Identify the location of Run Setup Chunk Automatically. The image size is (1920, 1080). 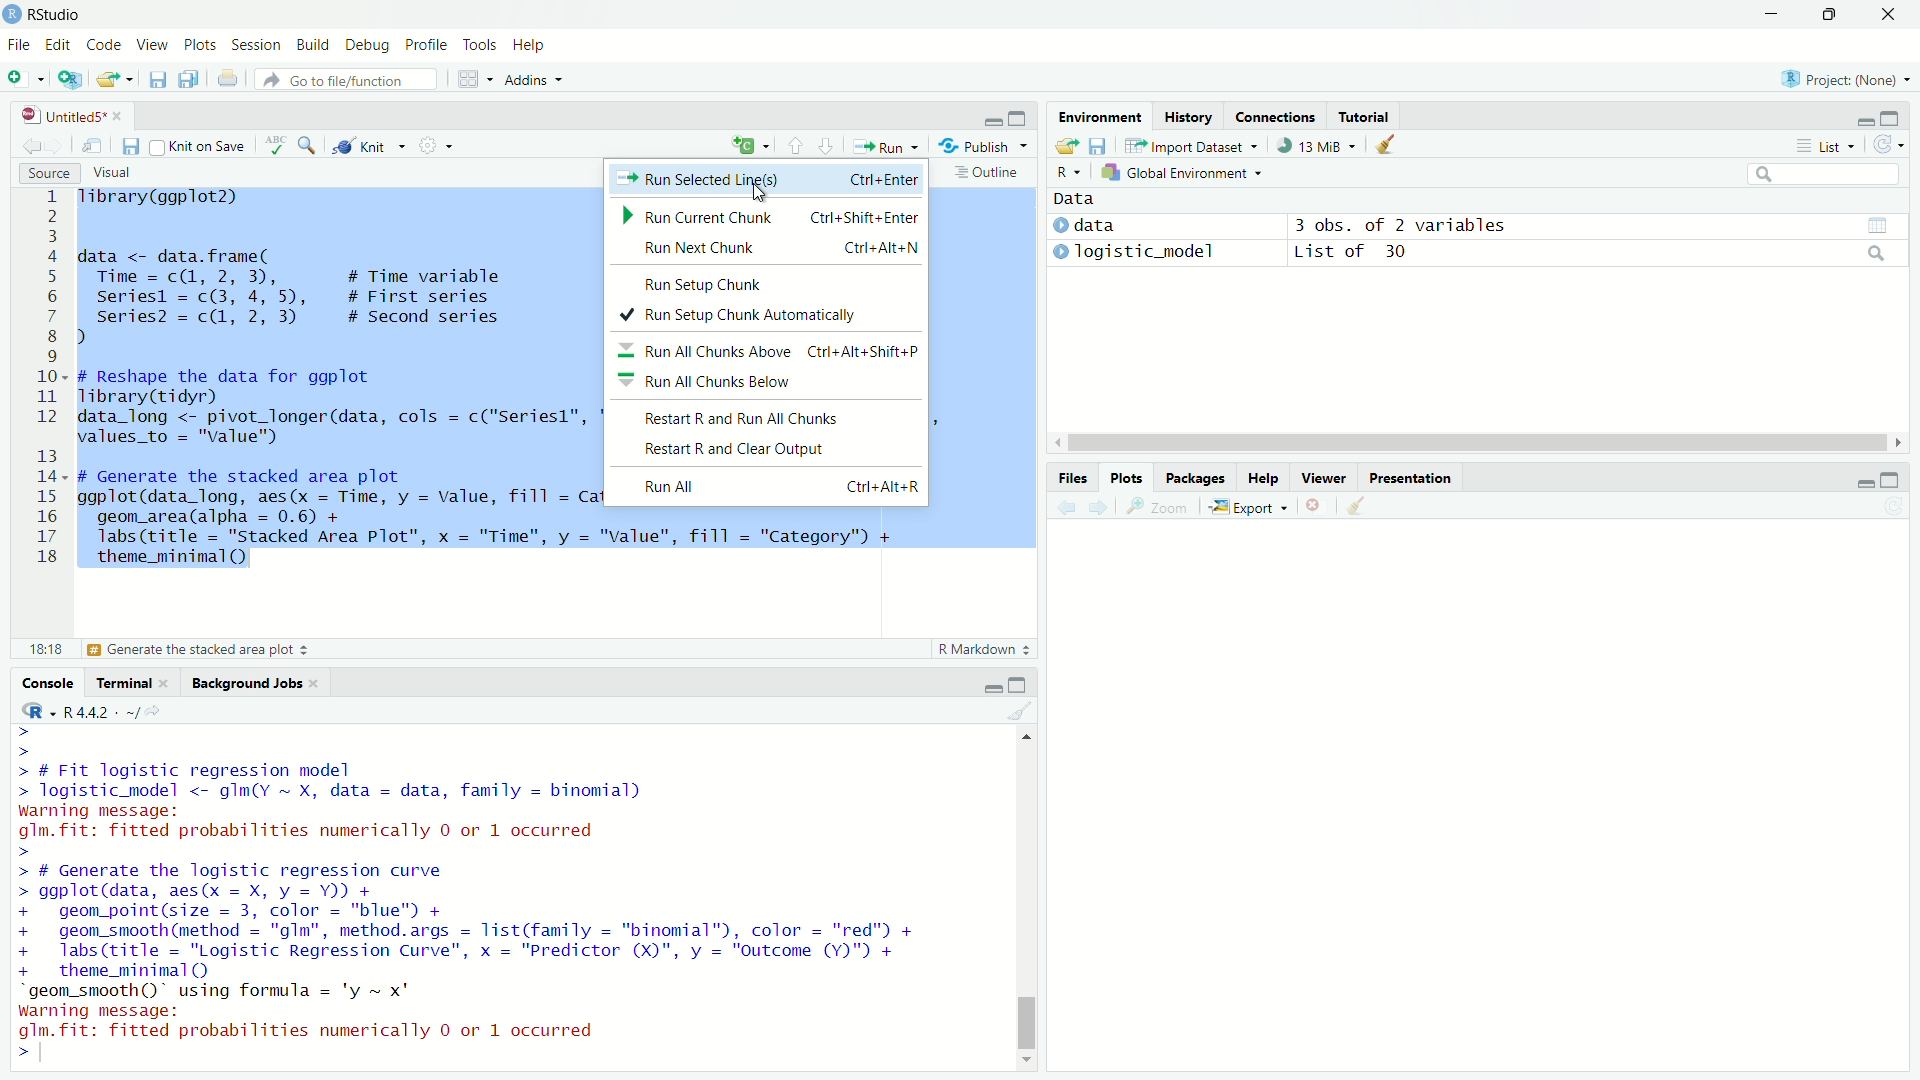
(762, 314).